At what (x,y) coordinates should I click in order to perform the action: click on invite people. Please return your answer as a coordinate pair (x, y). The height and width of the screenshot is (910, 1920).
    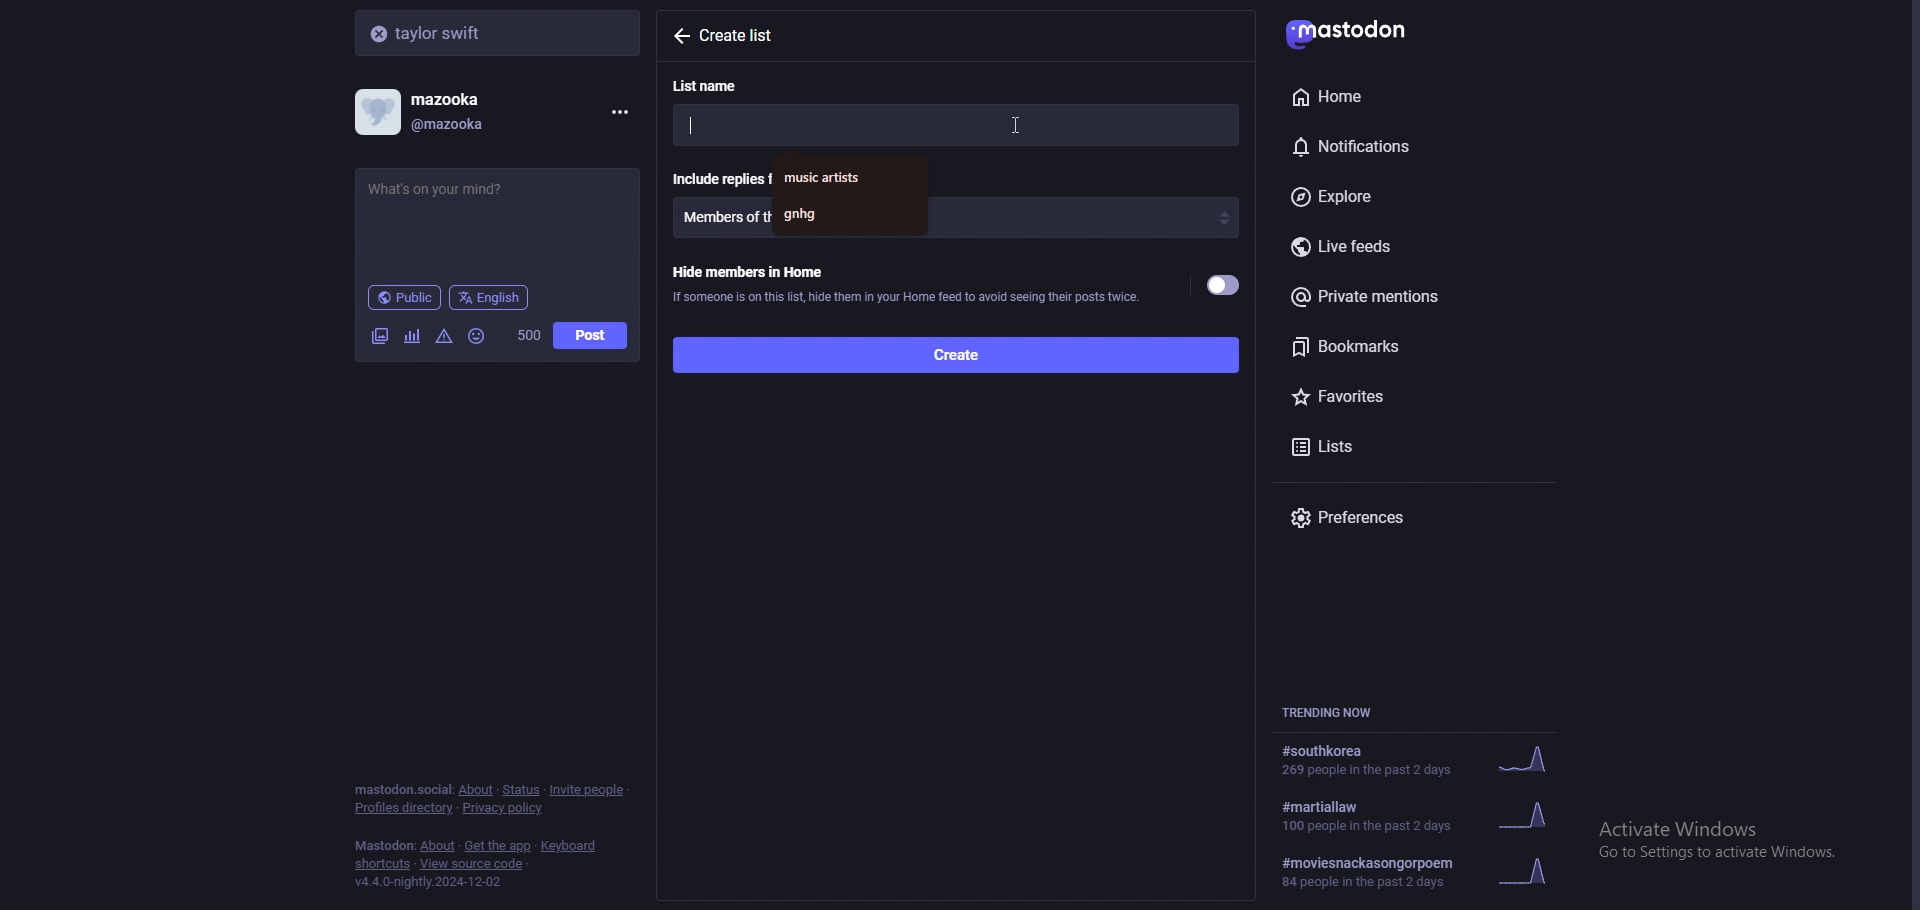
    Looking at the image, I should click on (588, 789).